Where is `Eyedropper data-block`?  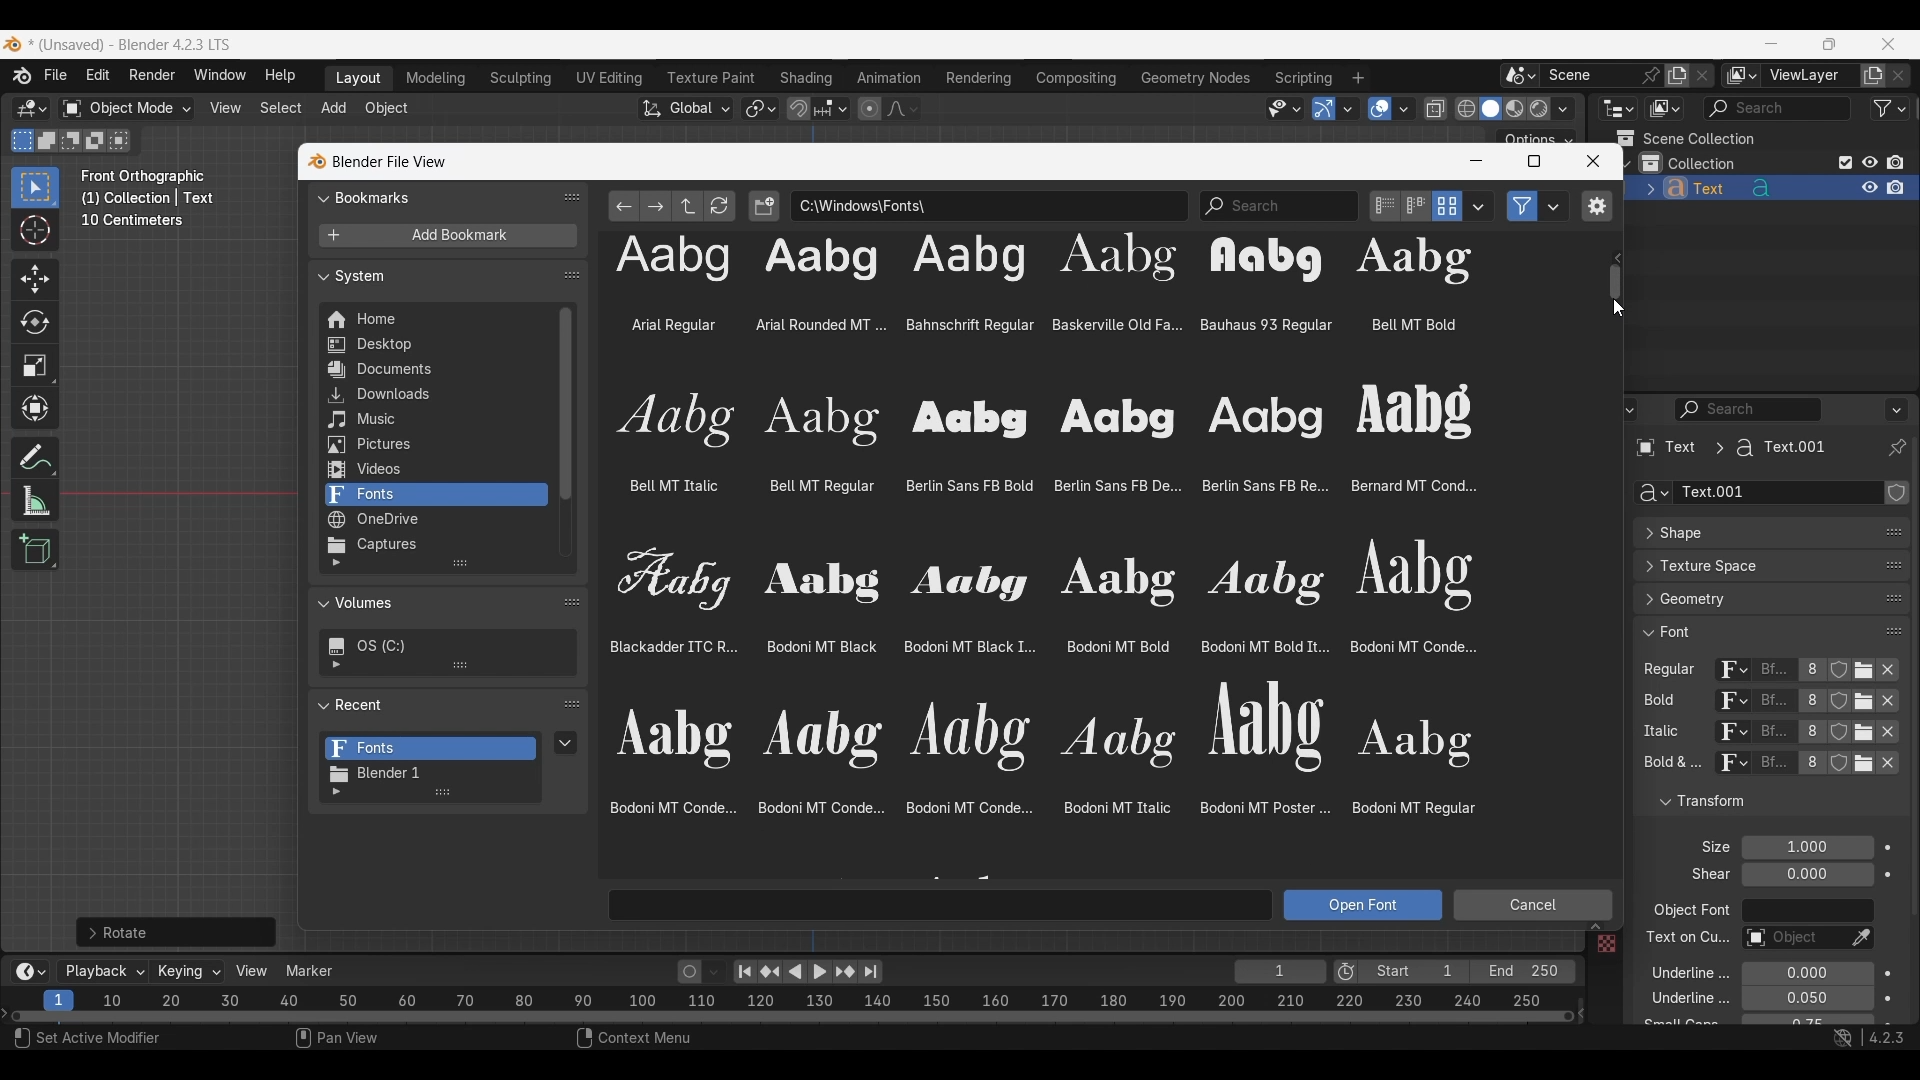 Eyedropper data-block is located at coordinates (1860, 939).